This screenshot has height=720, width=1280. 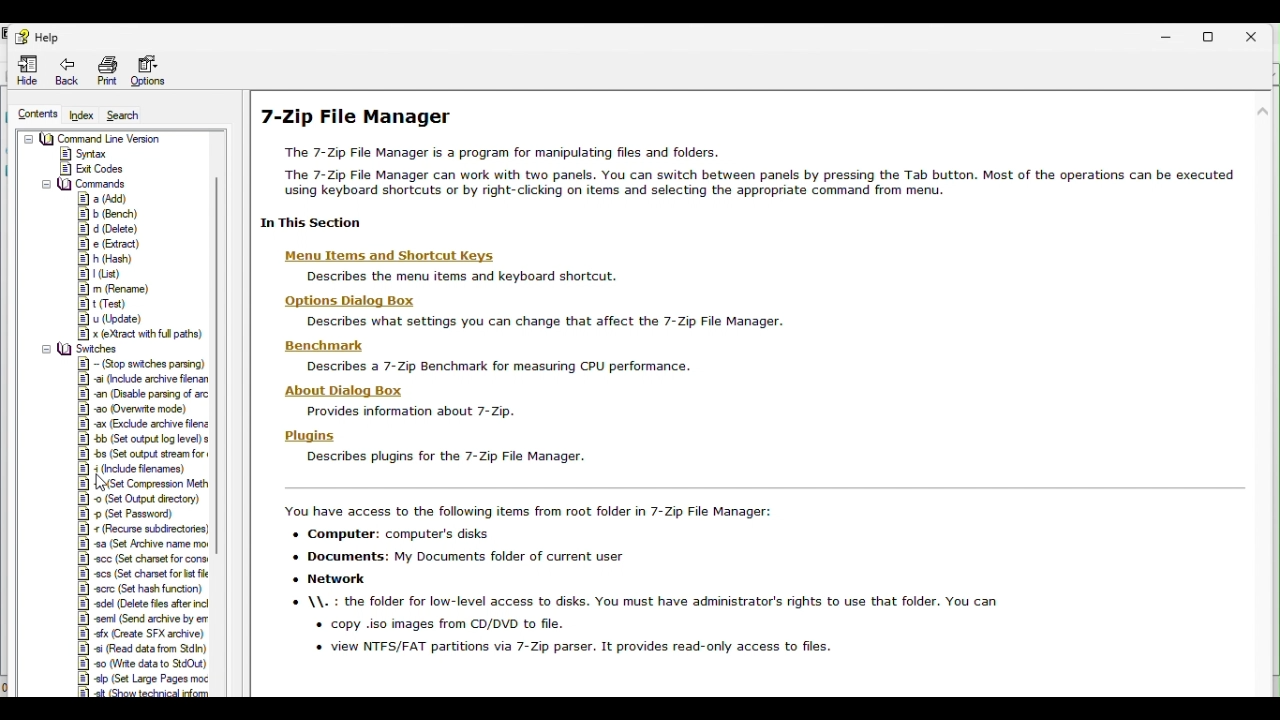 What do you see at coordinates (106, 245) in the screenshot?
I see `Extract` at bounding box center [106, 245].